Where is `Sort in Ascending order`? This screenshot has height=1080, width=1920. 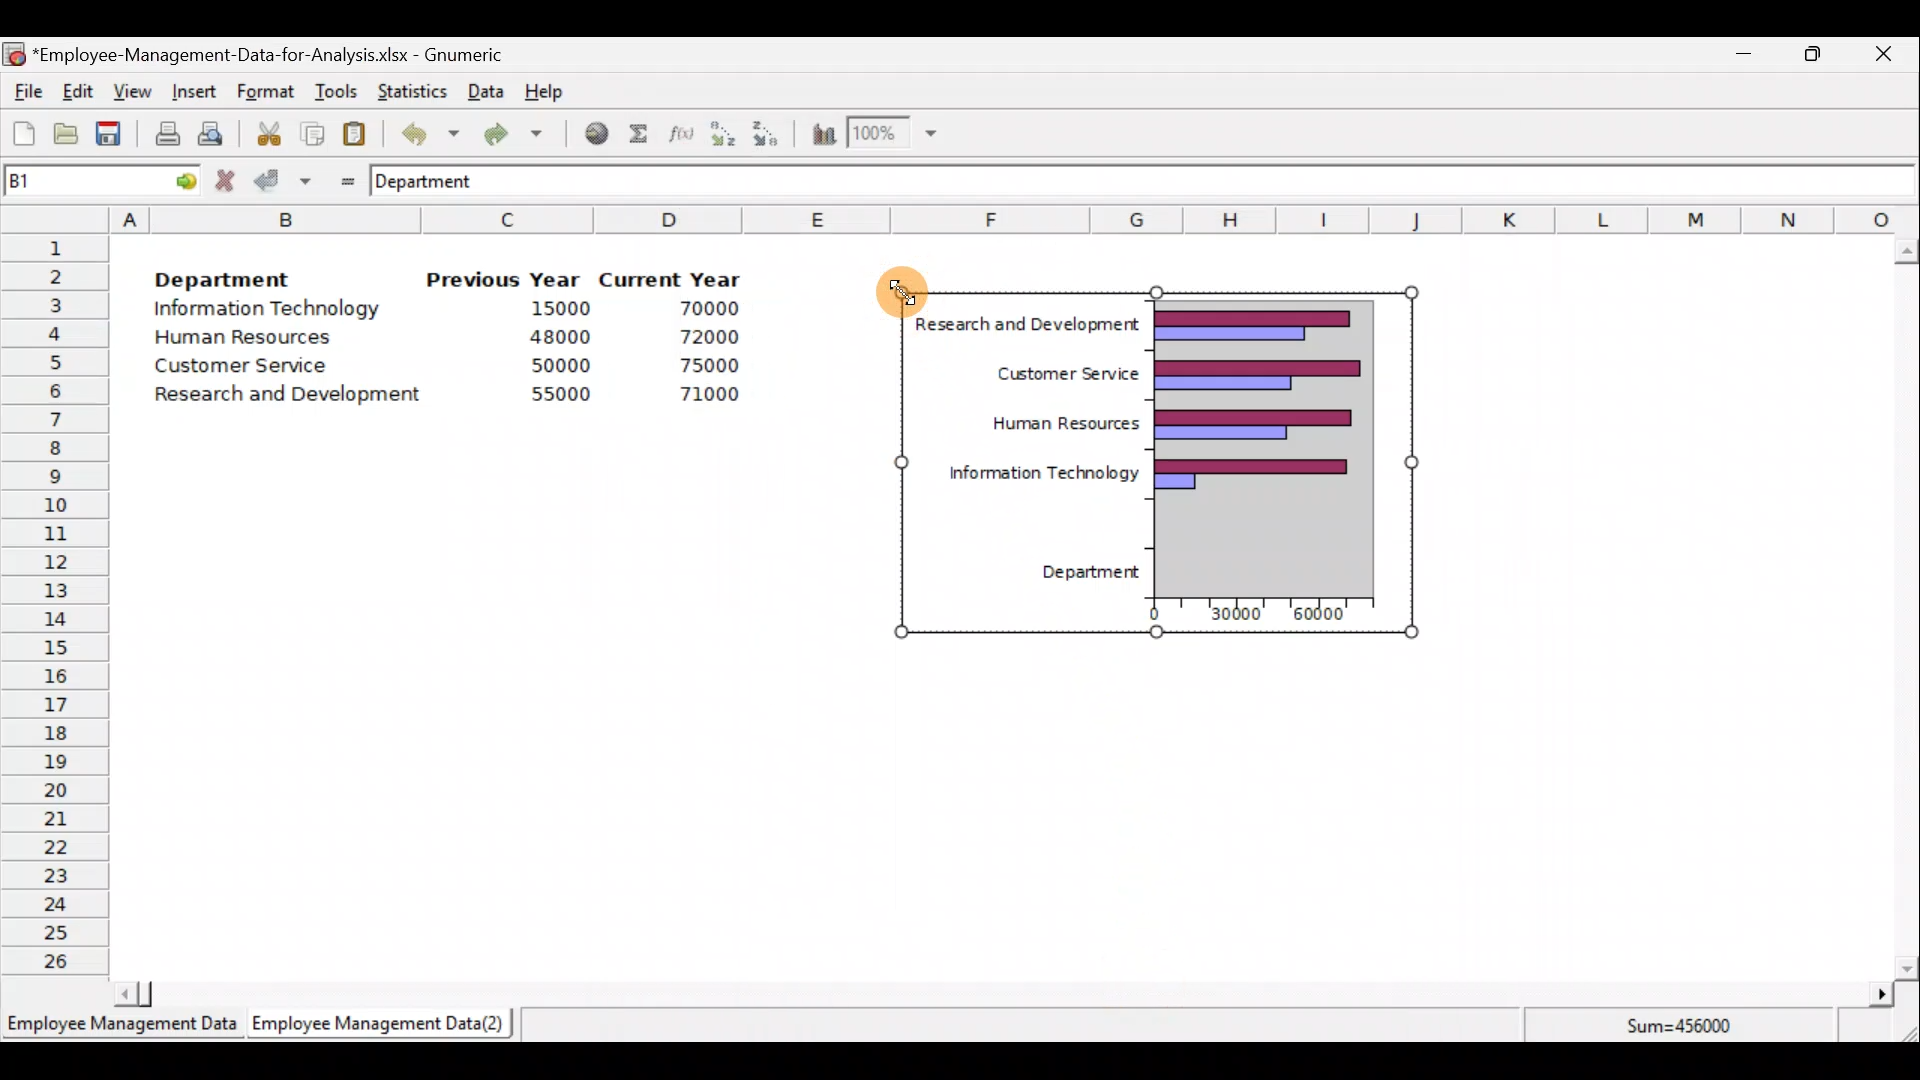
Sort in Ascending order is located at coordinates (722, 133).